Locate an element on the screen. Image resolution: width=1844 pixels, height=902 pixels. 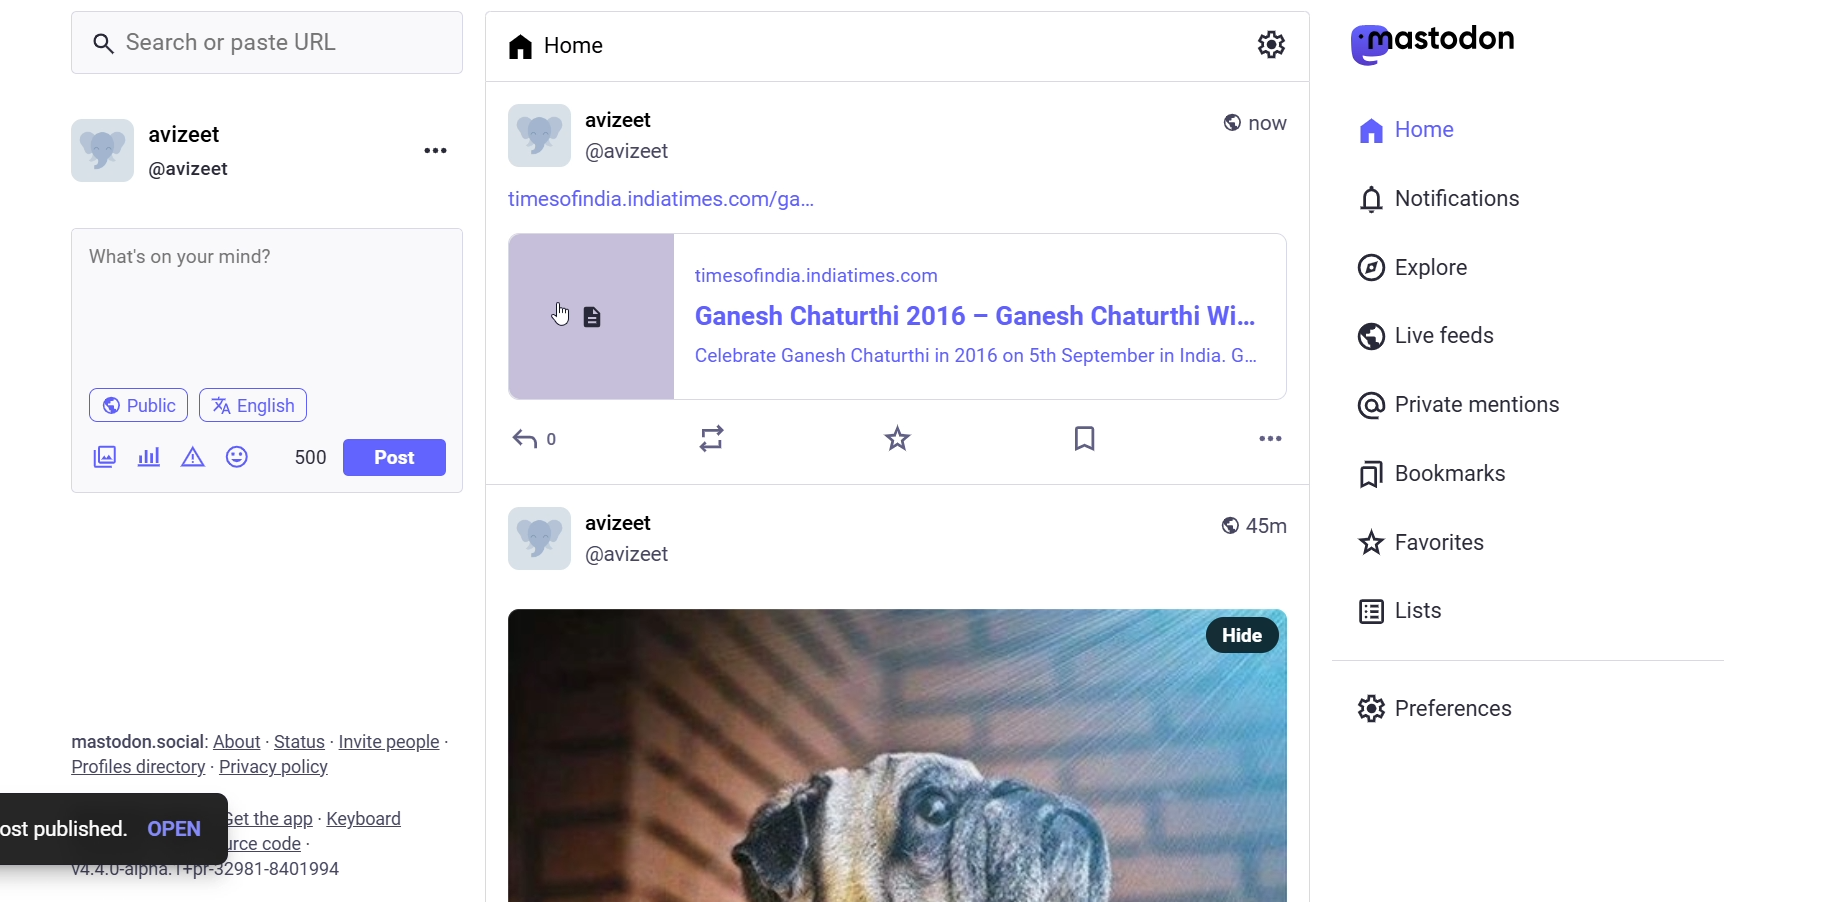
id is located at coordinates (637, 152).